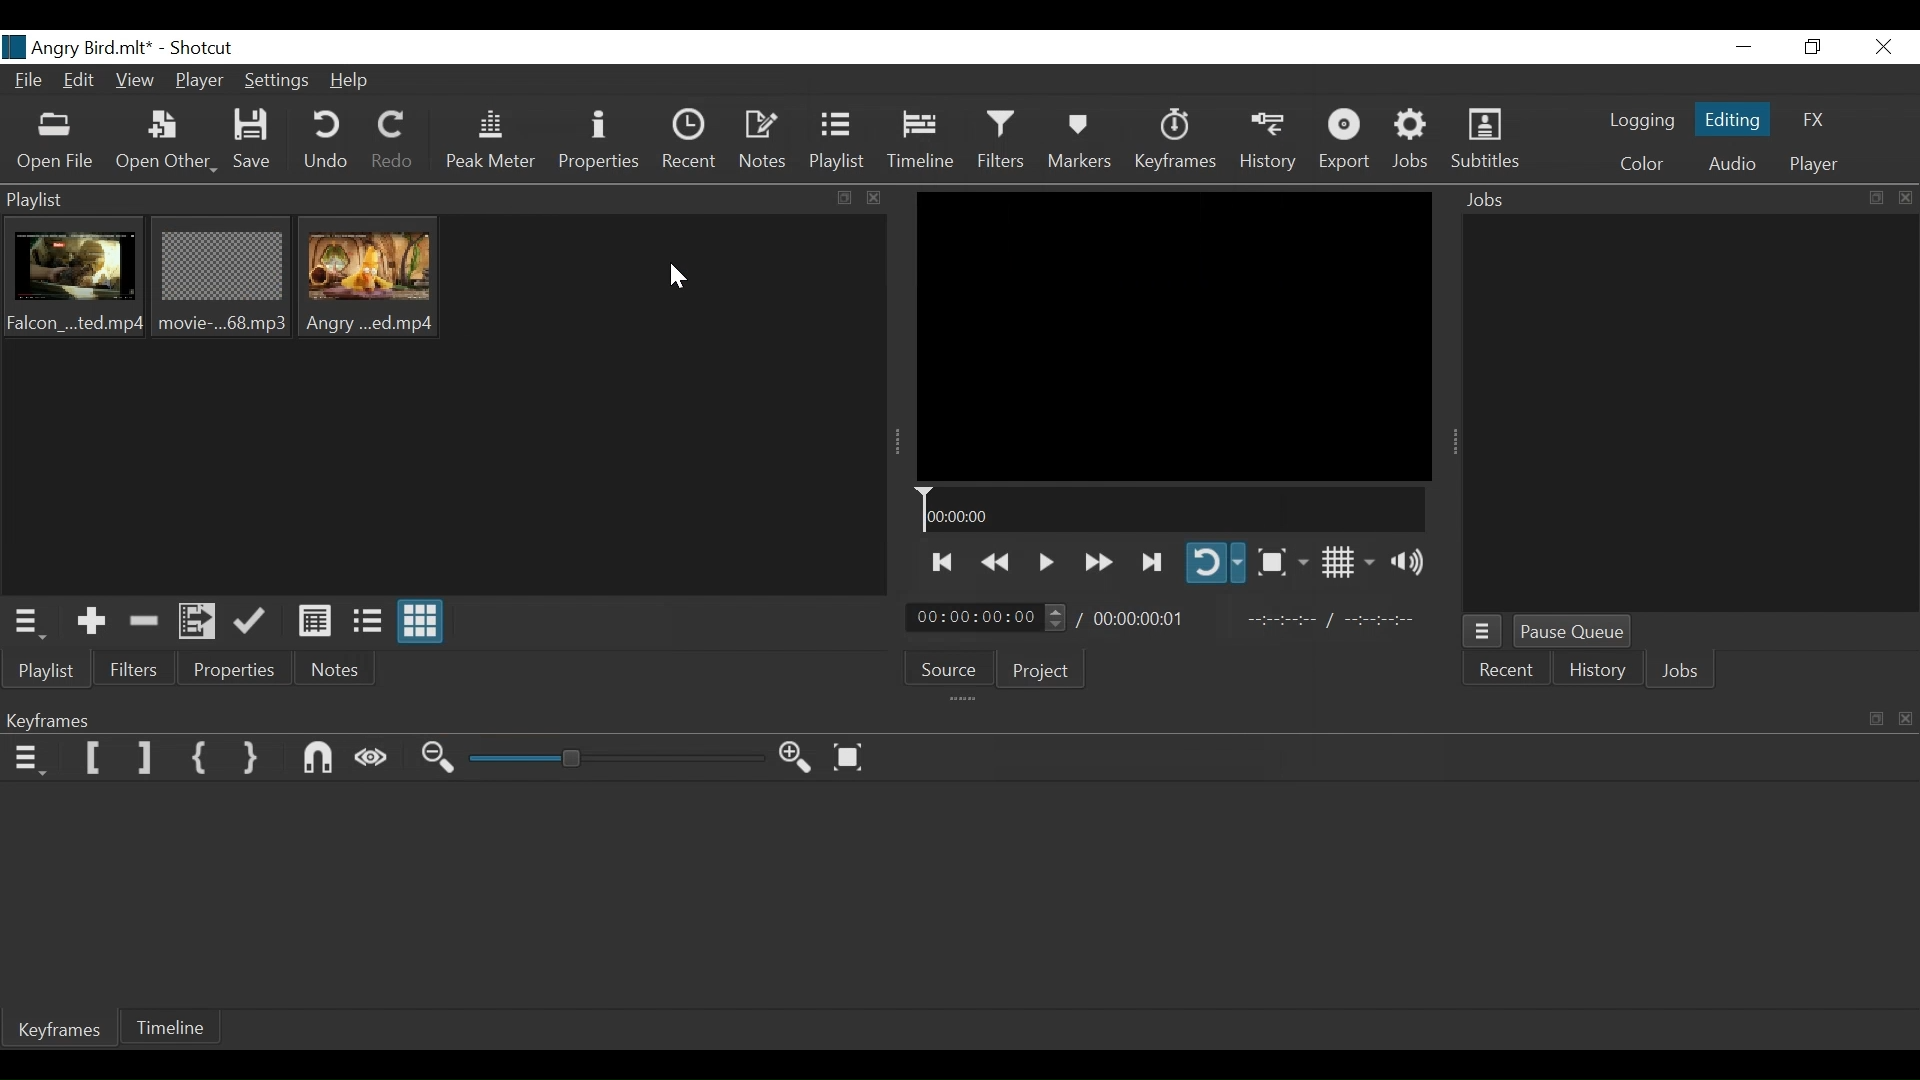 The height and width of the screenshot is (1080, 1920). What do you see at coordinates (1601, 673) in the screenshot?
I see `History` at bounding box center [1601, 673].